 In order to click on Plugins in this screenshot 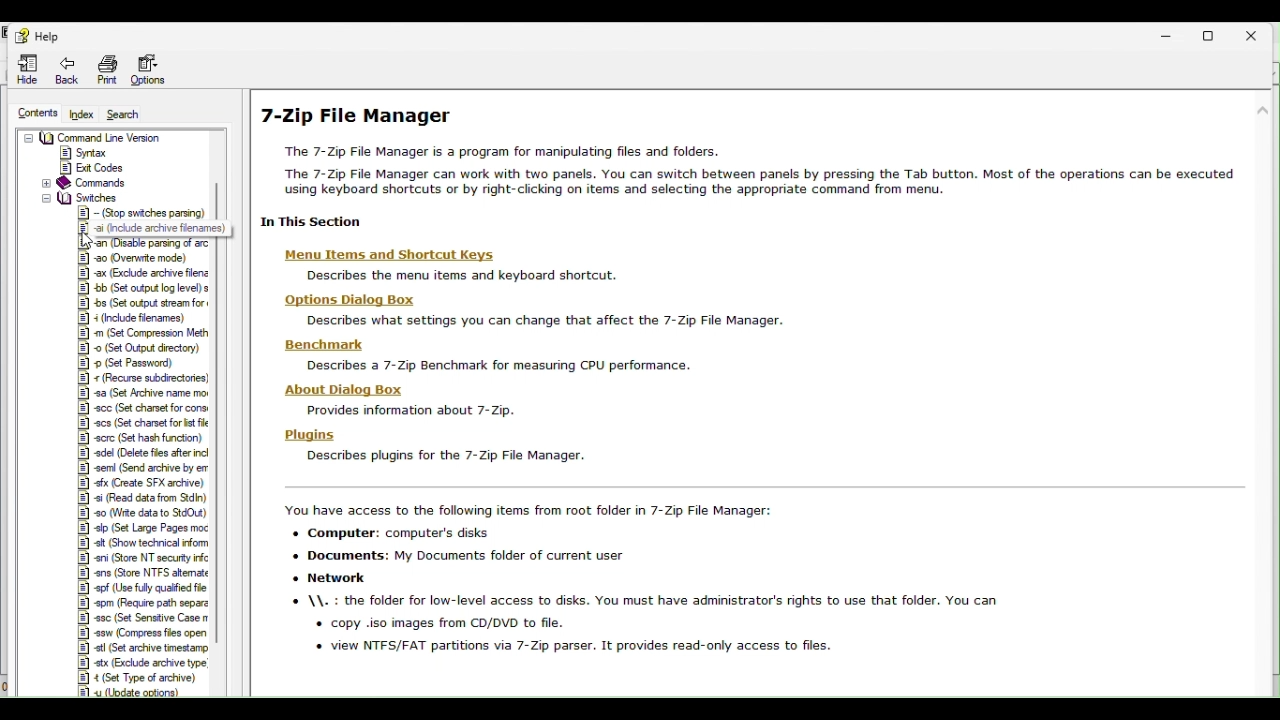, I will do `click(316, 435)`.